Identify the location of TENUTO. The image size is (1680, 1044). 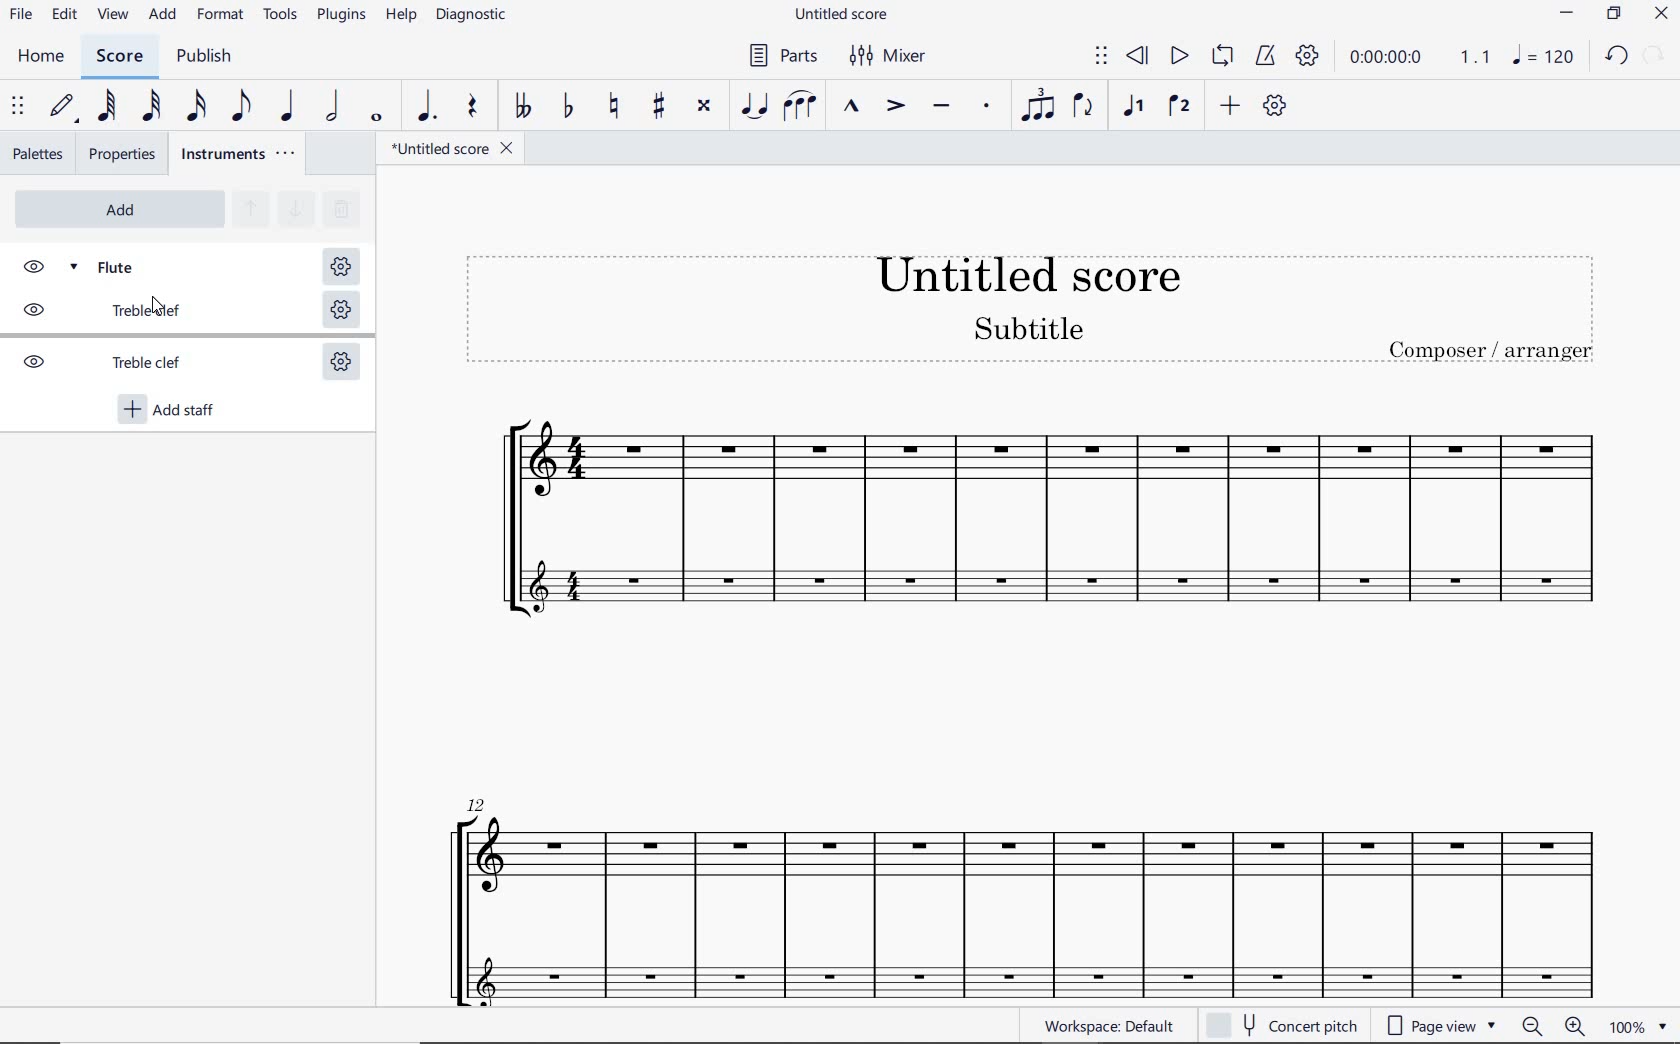
(941, 108).